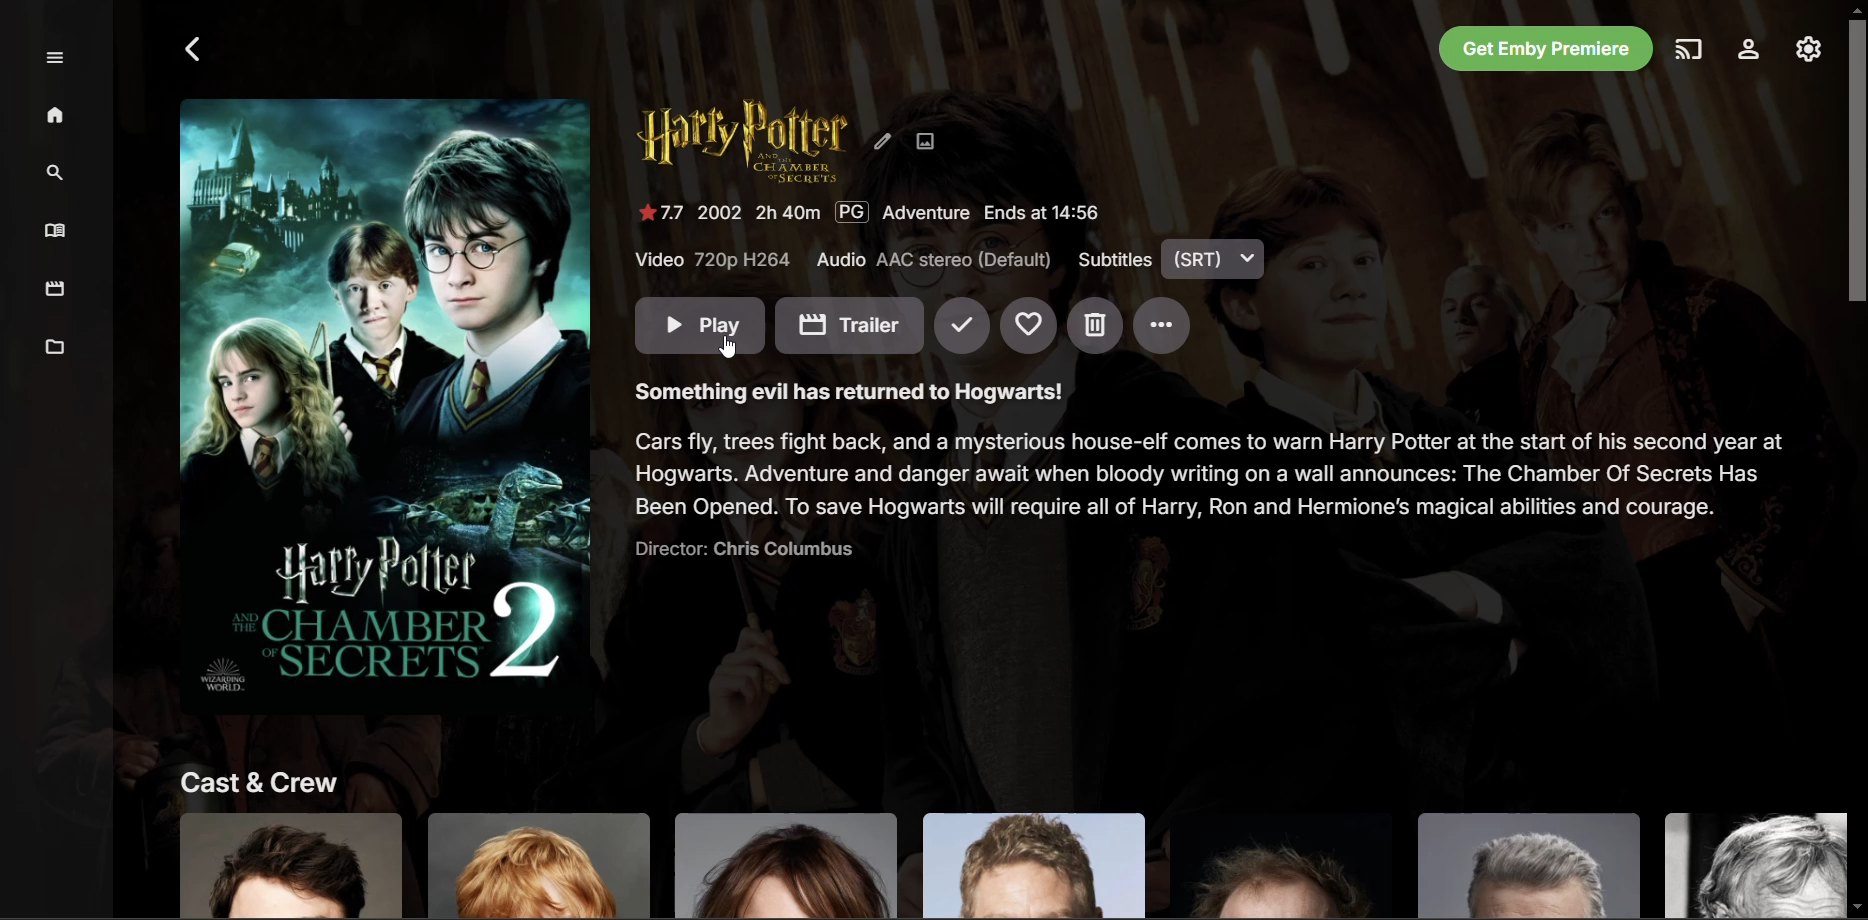  What do you see at coordinates (935, 260) in the screenshot?
I see `Audio` at bounding box center [935, 260].